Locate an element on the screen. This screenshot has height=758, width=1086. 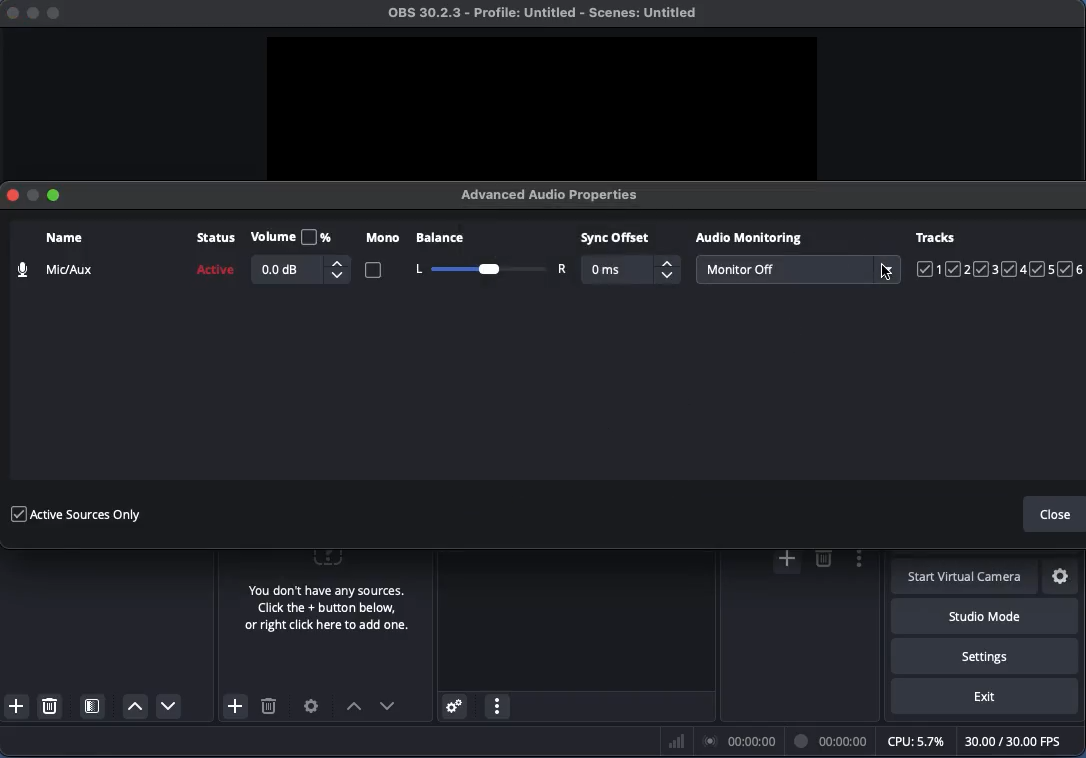
Monitor off is located at coordinates (797, 270).